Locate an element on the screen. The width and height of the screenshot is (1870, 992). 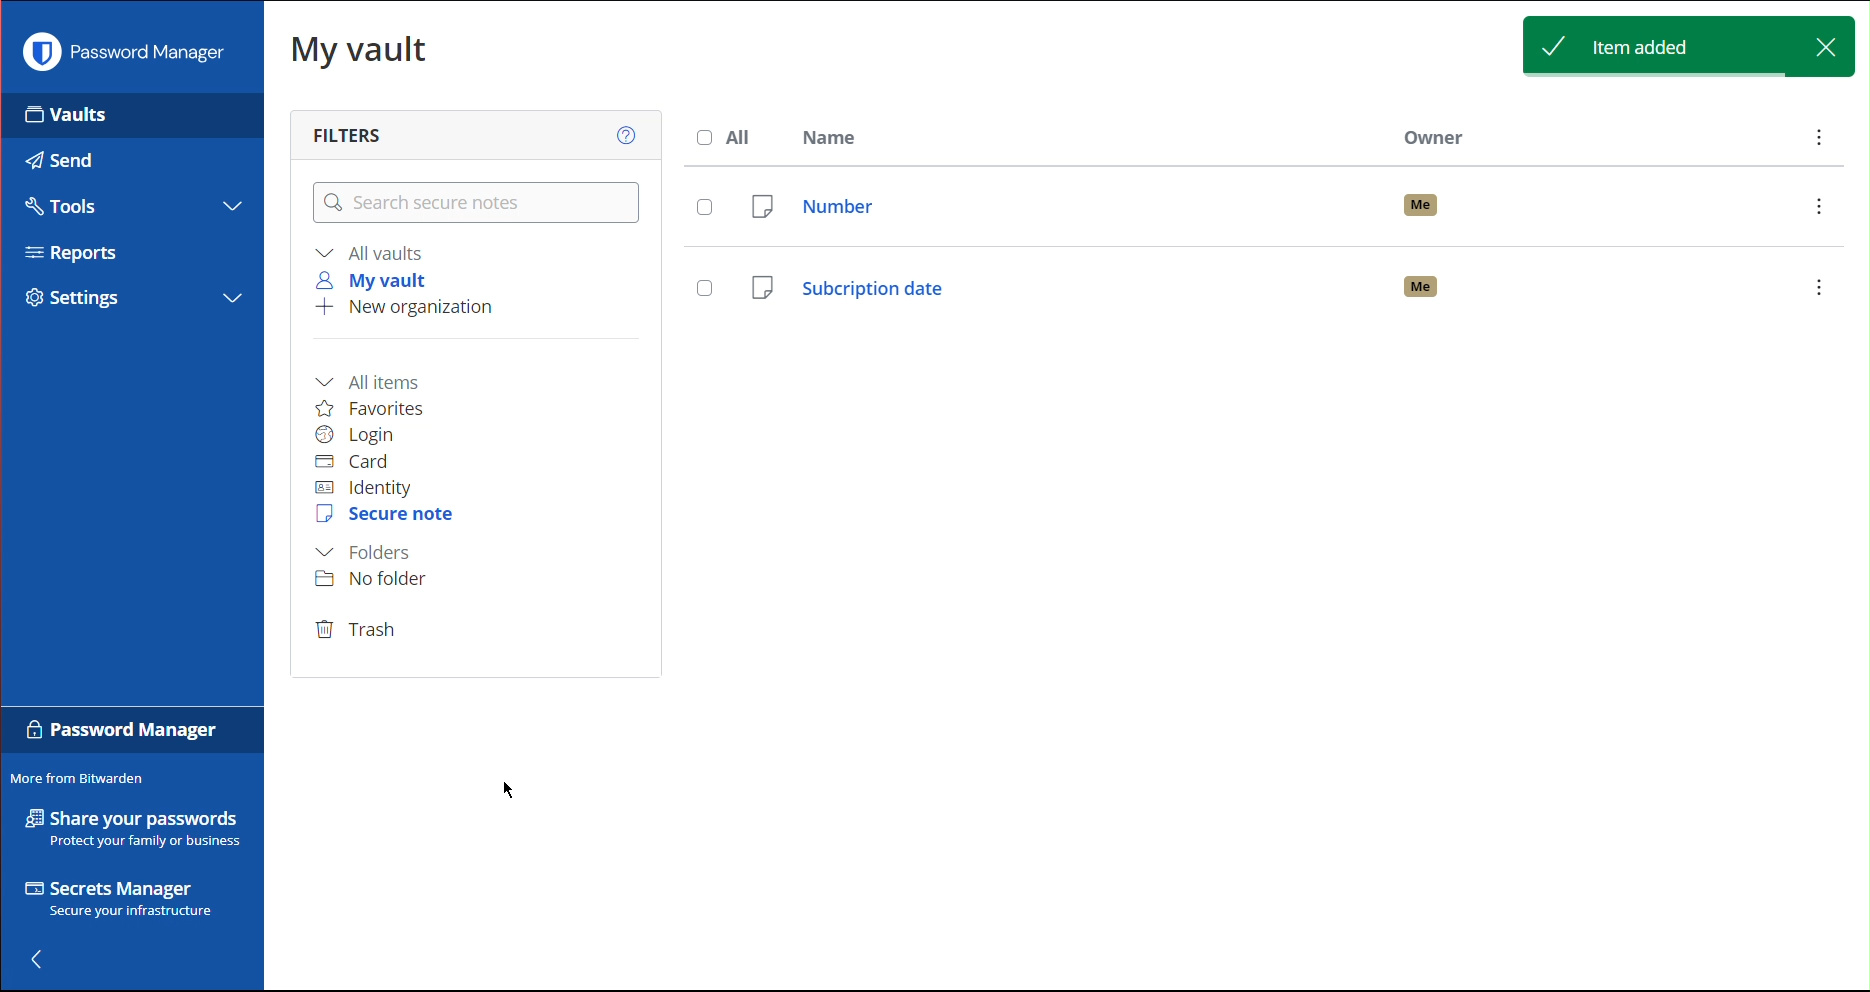
Subscription date is located at coordinates (1269, 283).